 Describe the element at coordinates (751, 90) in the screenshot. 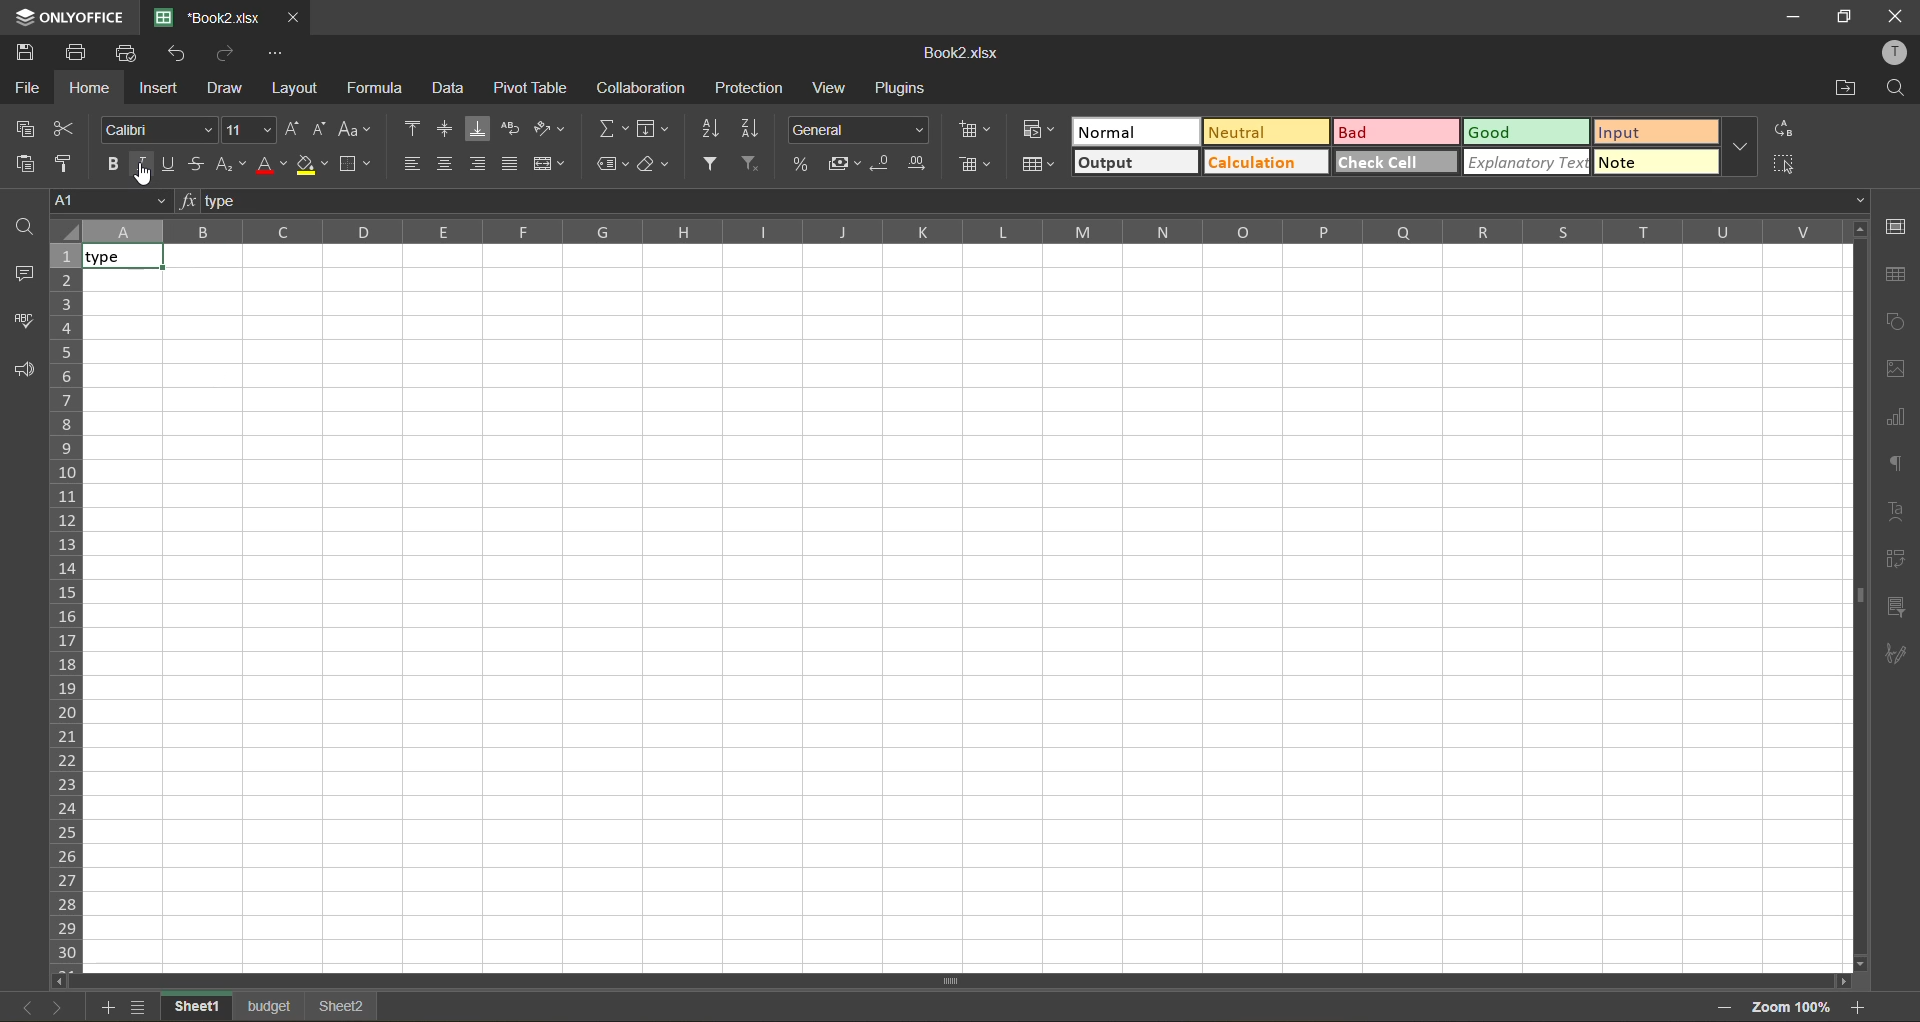

I see `protection` at that location.